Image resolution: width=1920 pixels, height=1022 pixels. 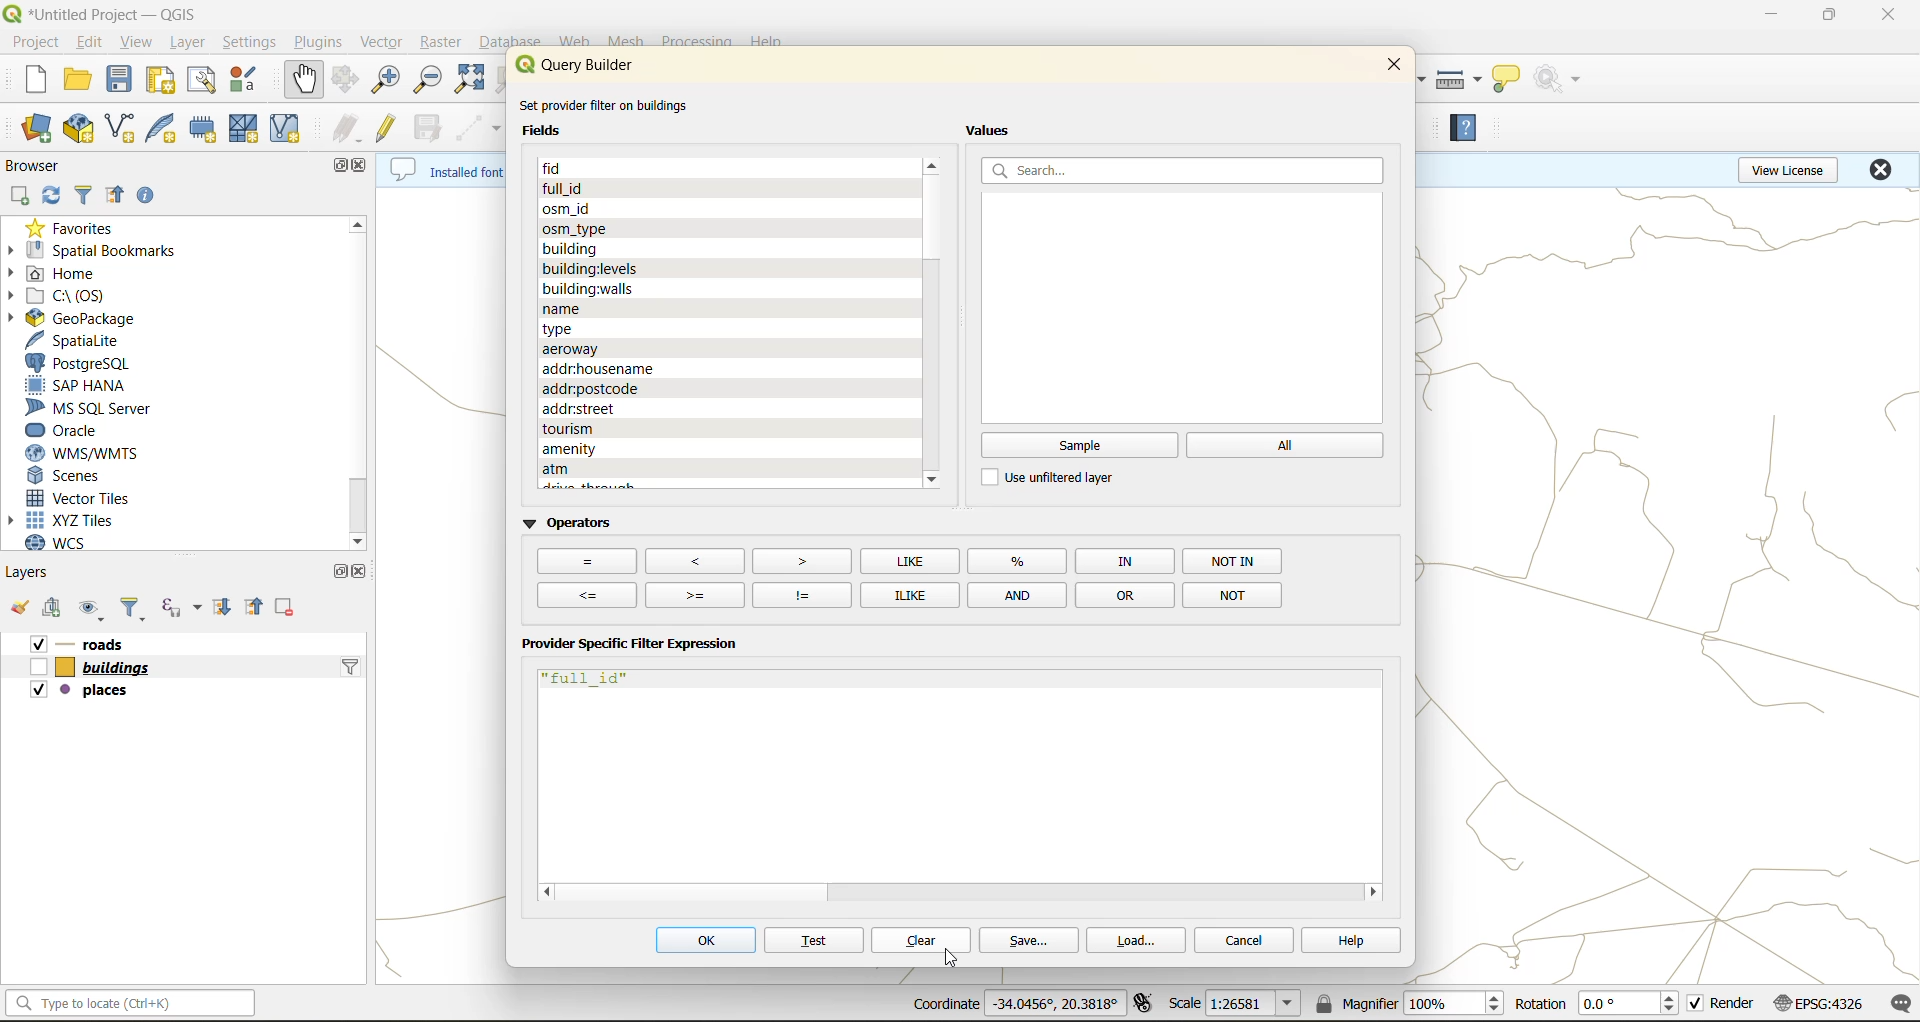 What do you see at coordinates (363, 571) in the screenshot?
I see `close` at bounding box center [363, 571].